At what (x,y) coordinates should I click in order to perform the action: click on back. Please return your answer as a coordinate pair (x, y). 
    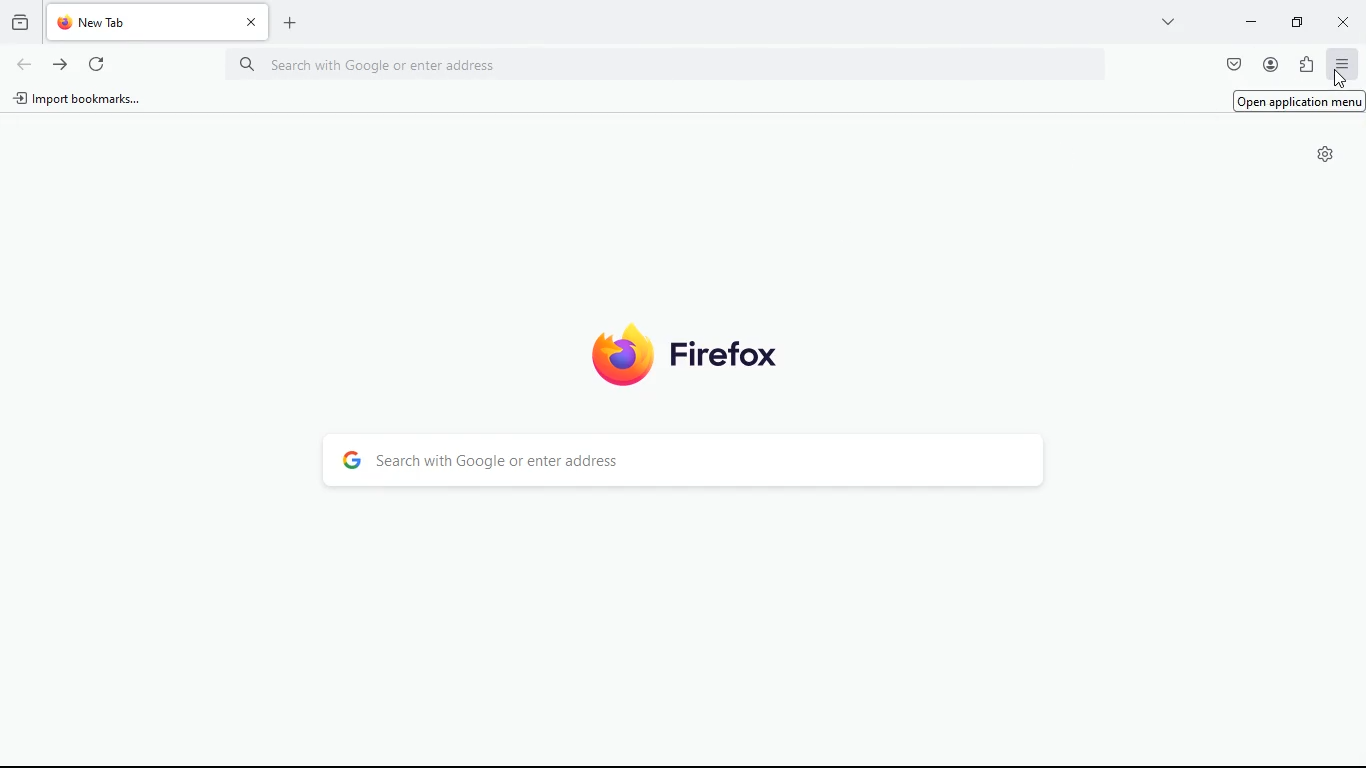
    Looking at the image, I should click on (25, 64).